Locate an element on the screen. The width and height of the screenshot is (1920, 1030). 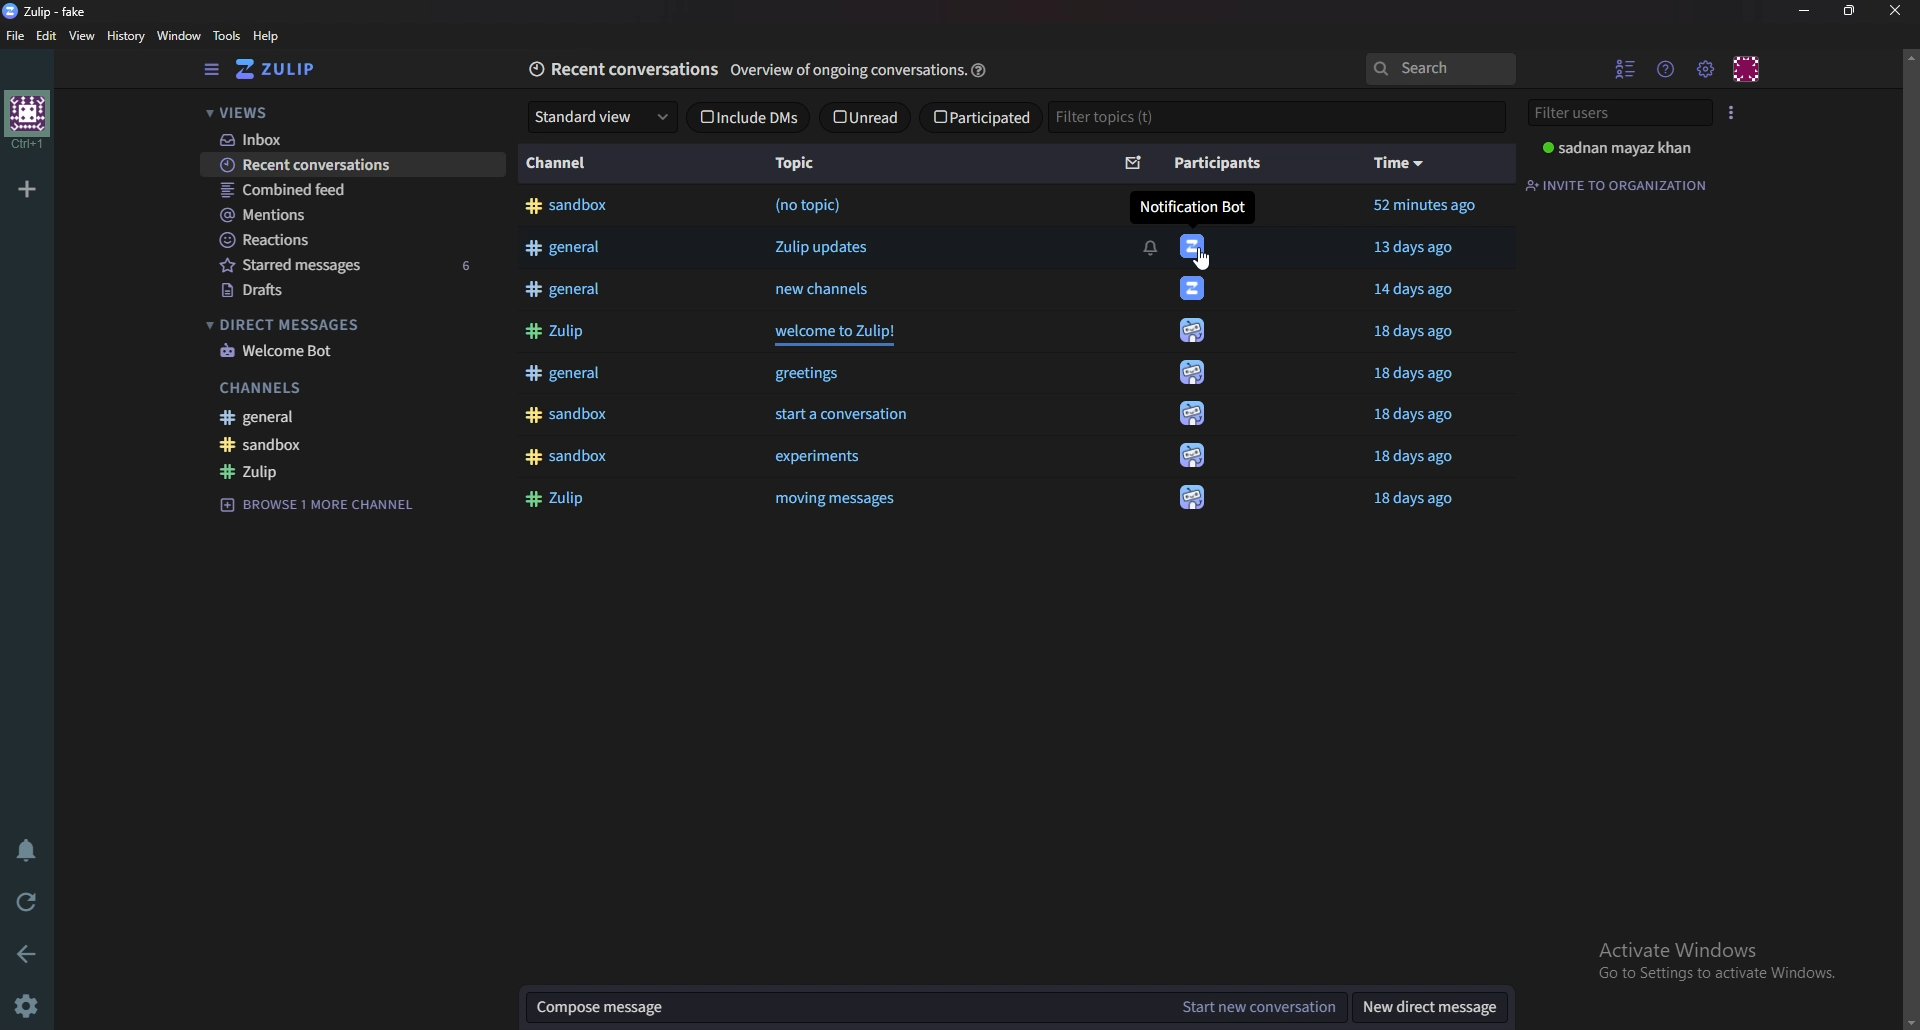
Direct messages is located at coordinates (333, 323).